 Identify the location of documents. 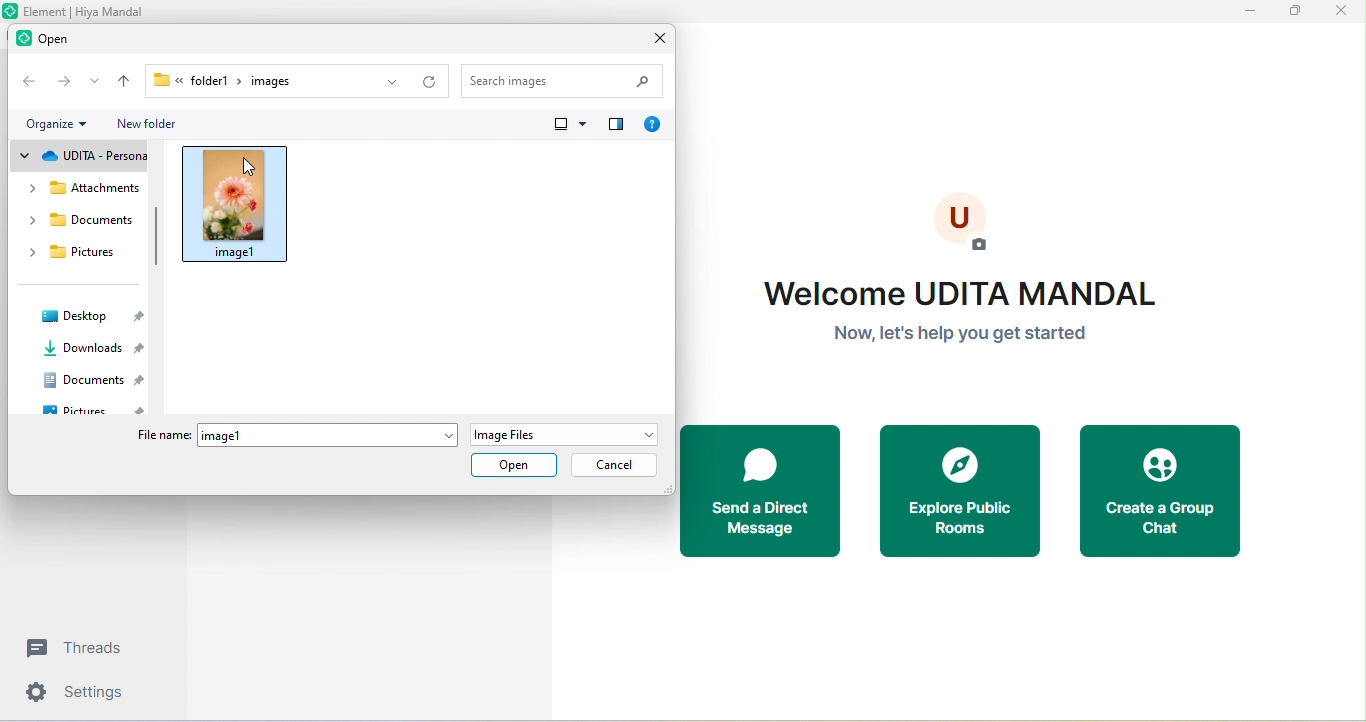
(90, 380).